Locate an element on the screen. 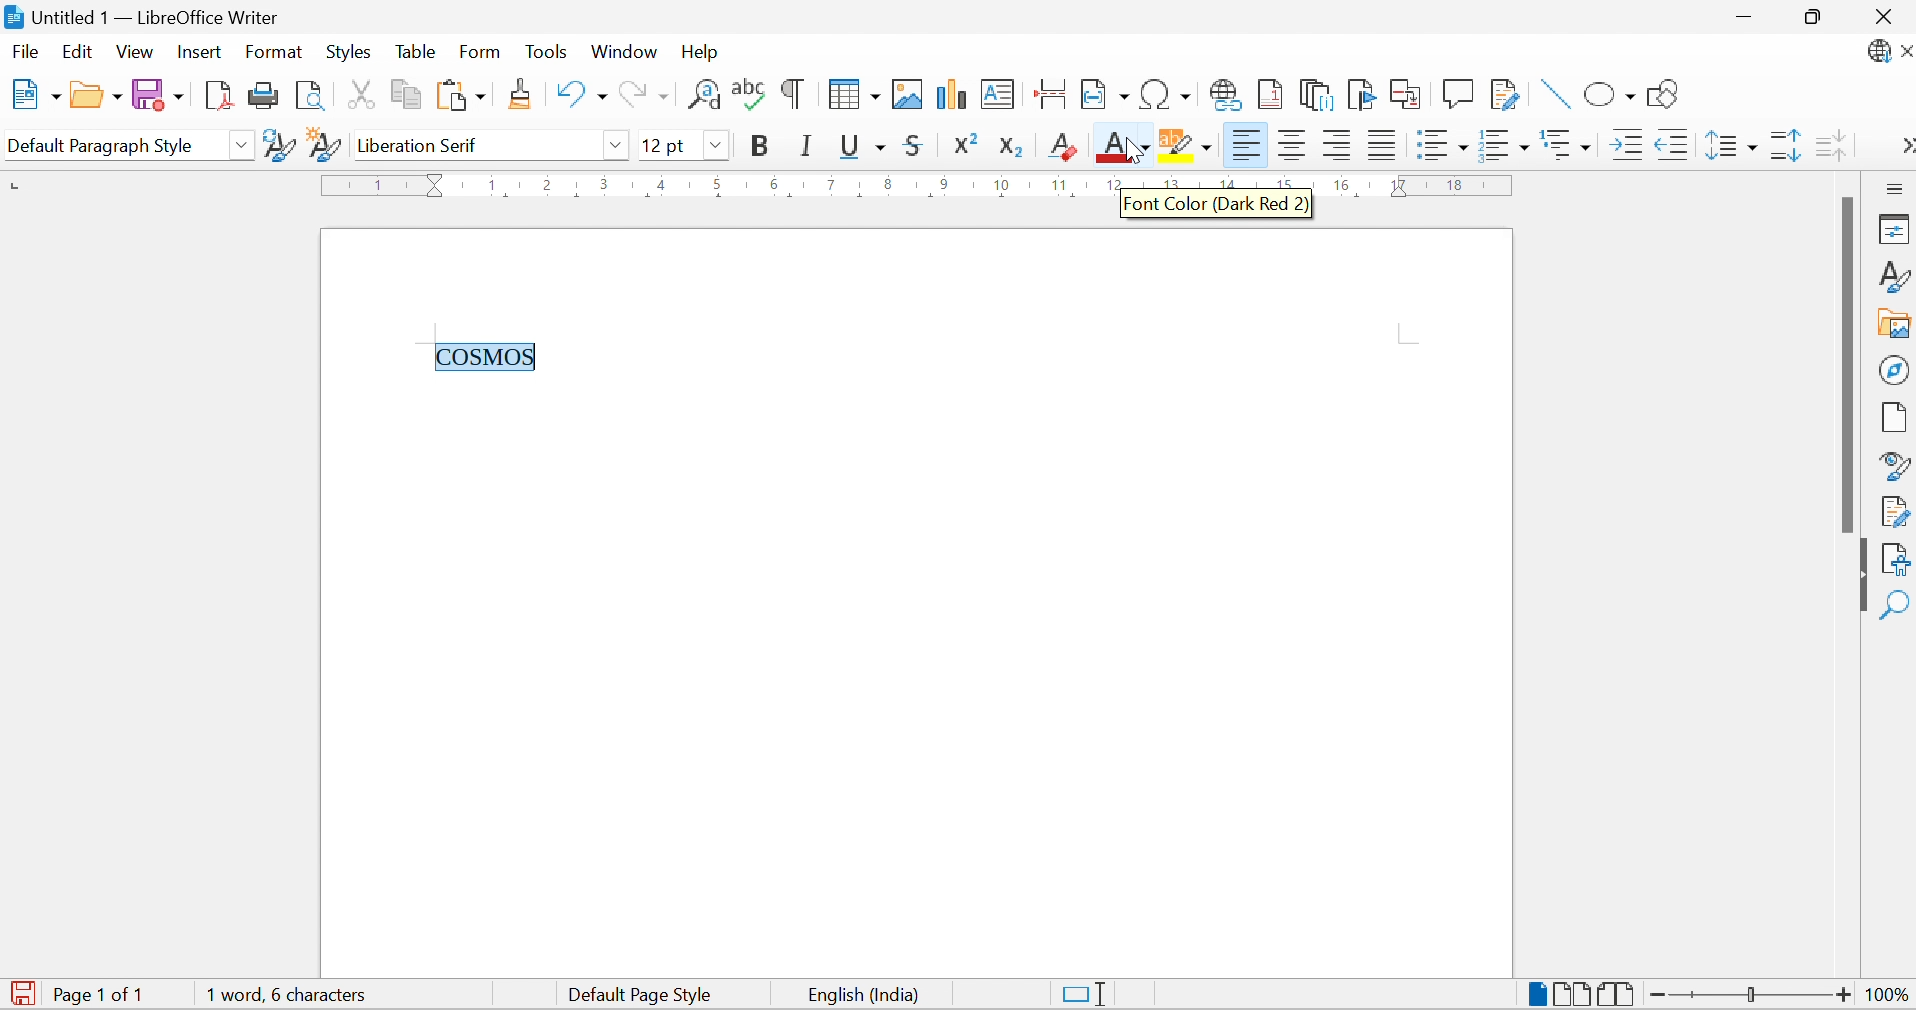  Underline is located at coordinates (862, 148).